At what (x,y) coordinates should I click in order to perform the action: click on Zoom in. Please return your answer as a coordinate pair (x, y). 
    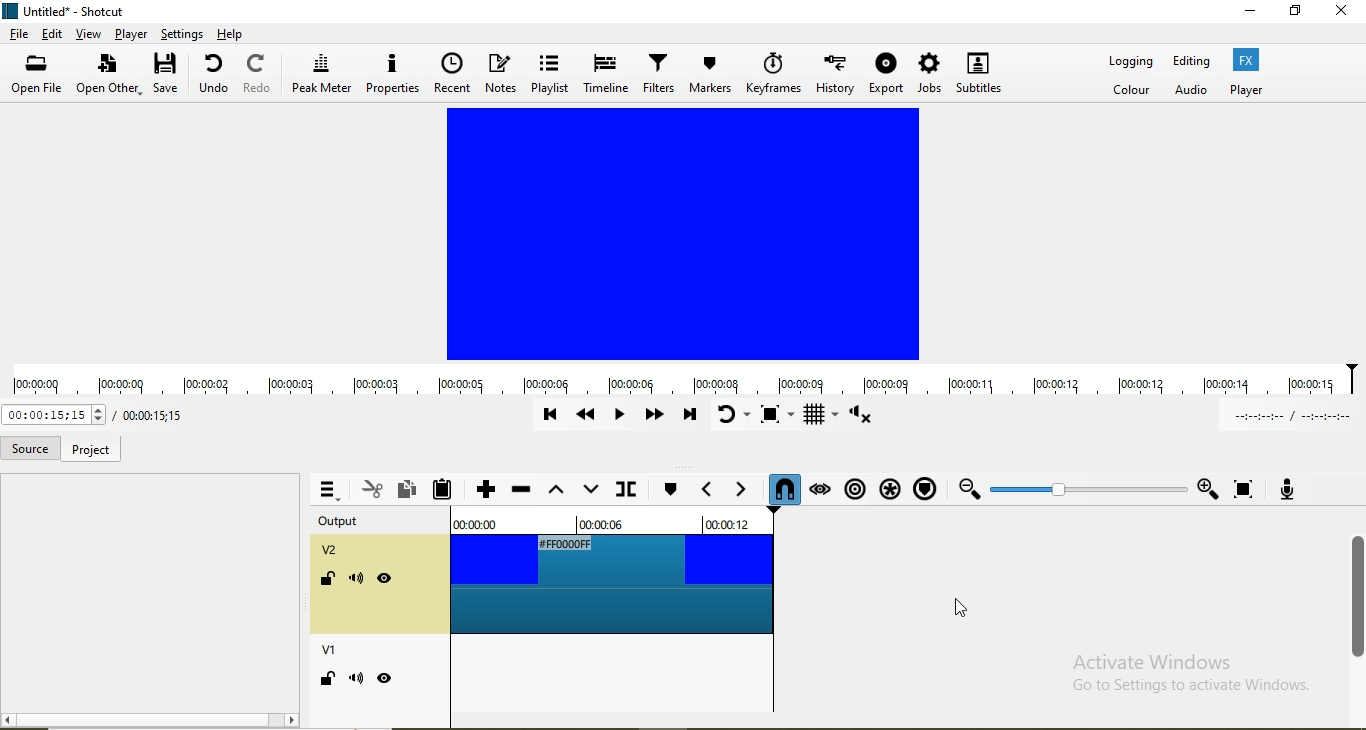
    Looking at the image, I should click on (1207, 489).